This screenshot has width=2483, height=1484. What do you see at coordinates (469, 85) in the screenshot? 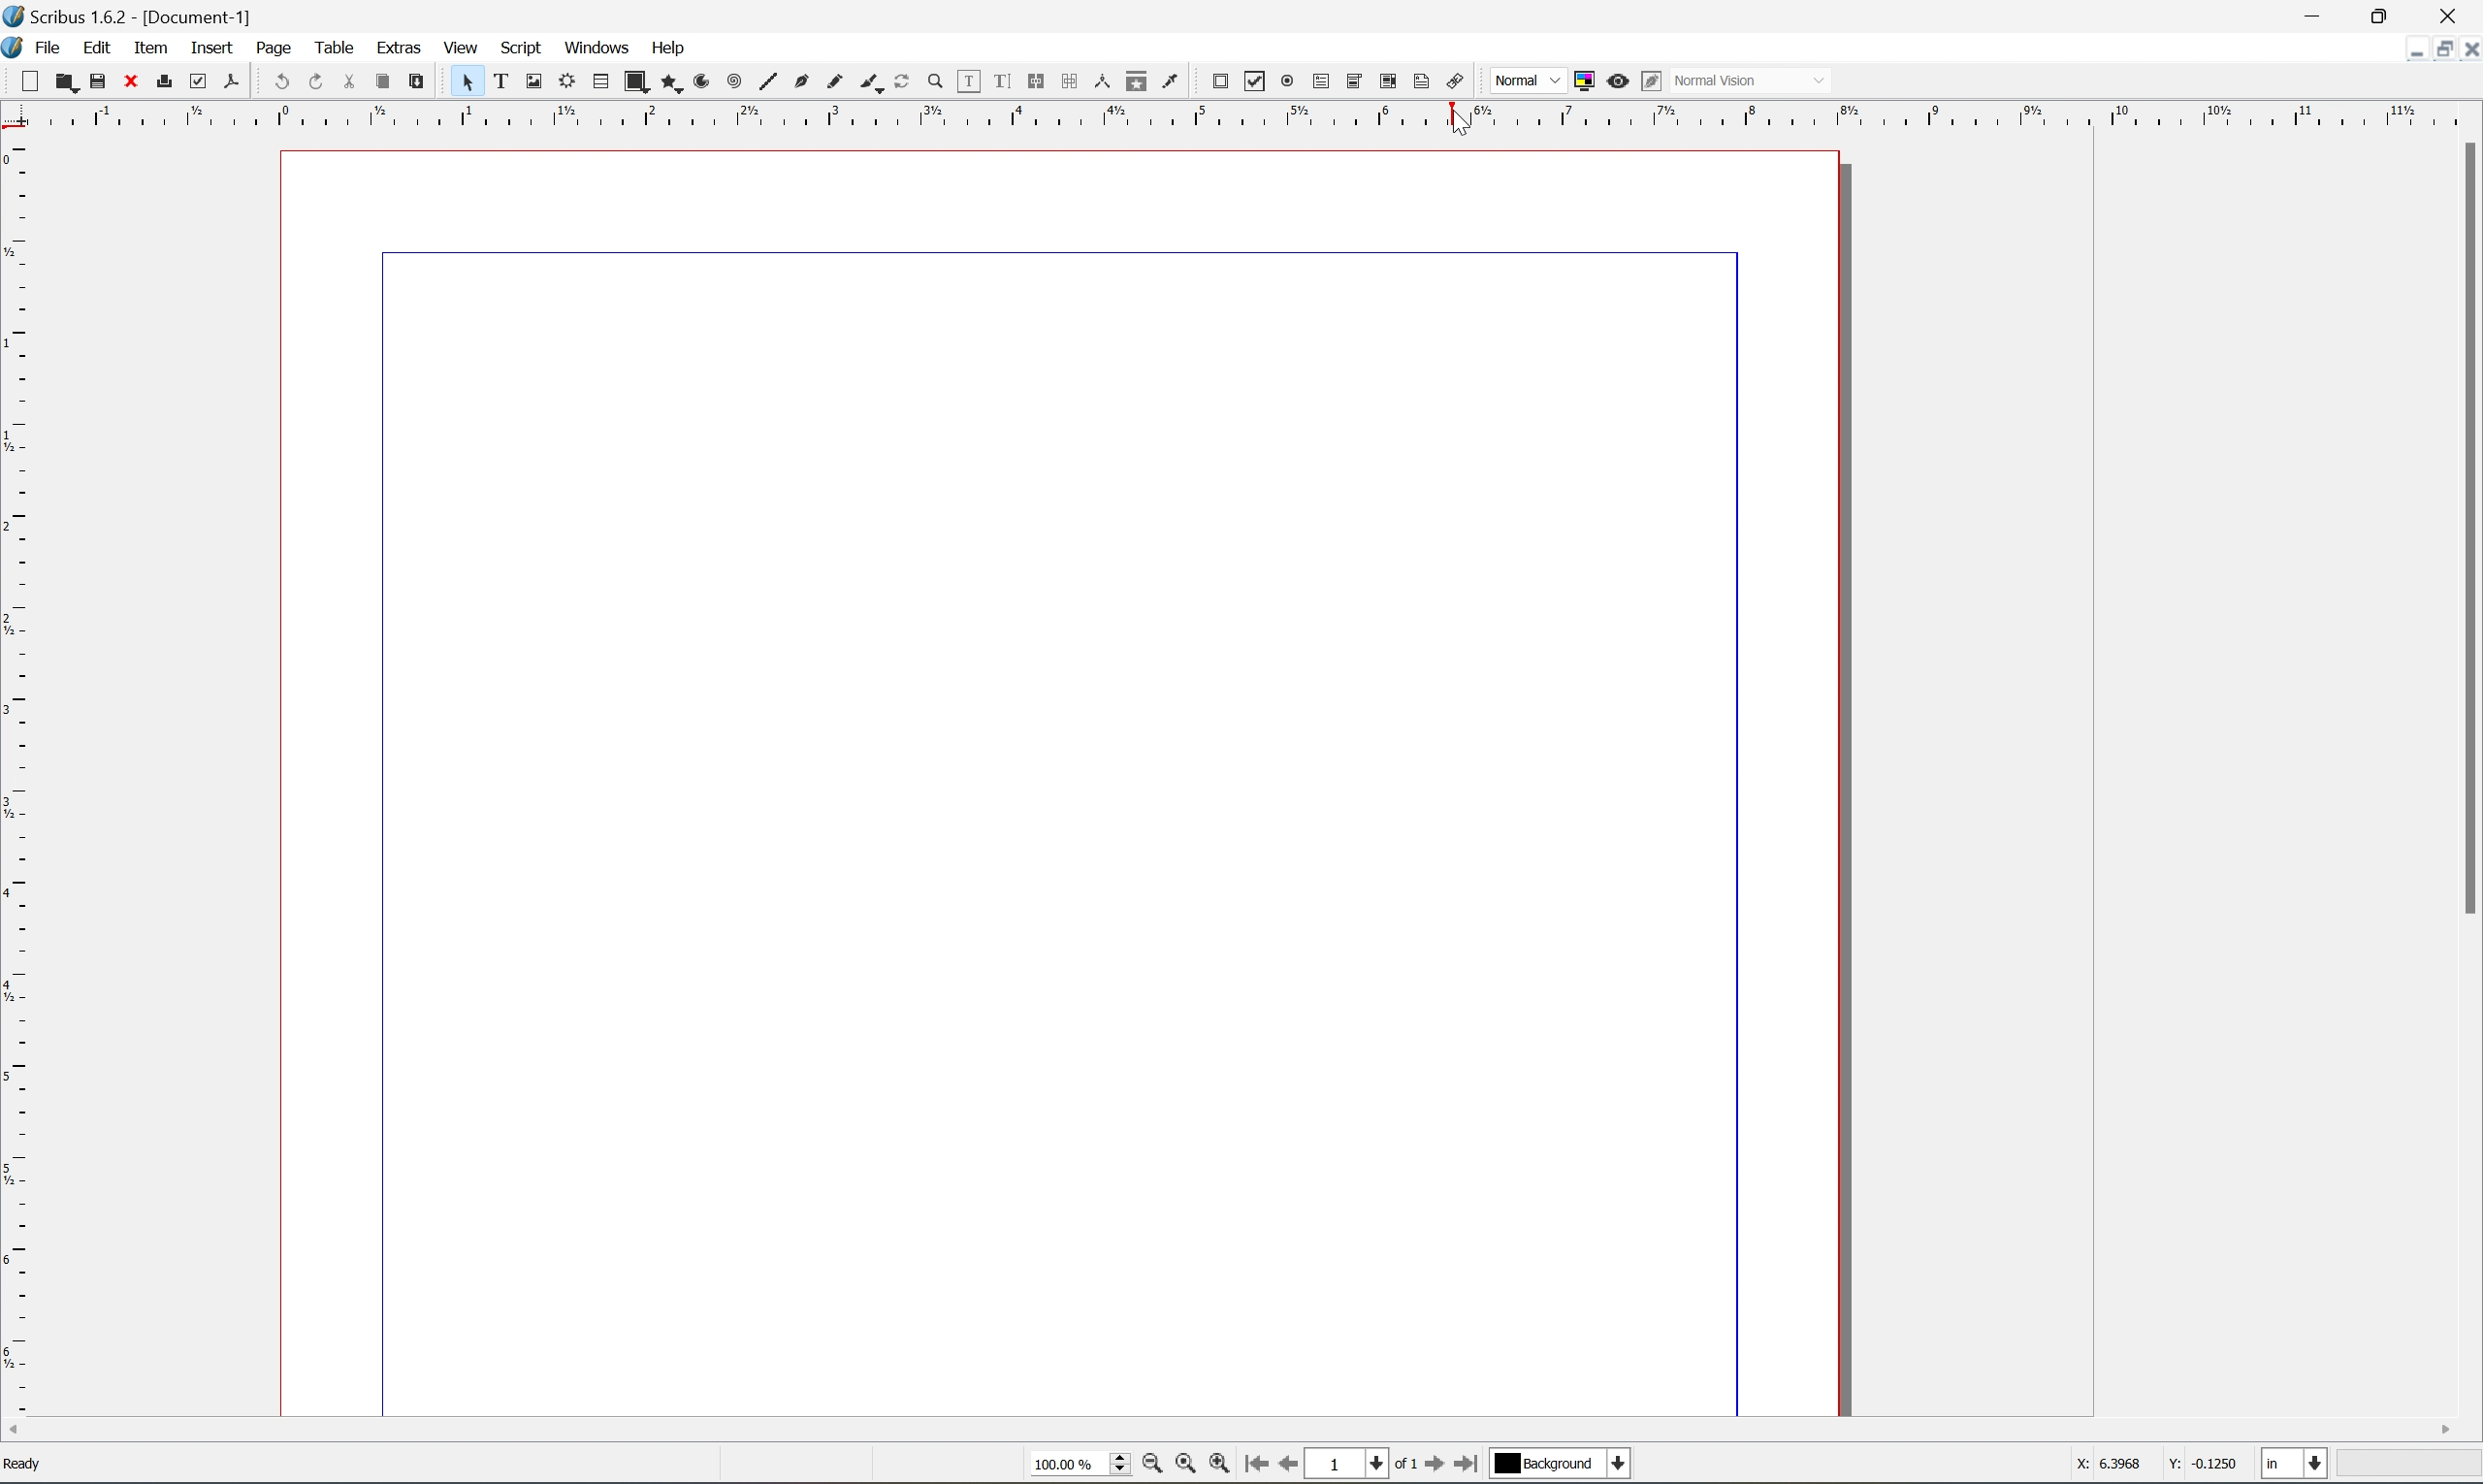
I see `select frame` at bounding box center [469, 85].